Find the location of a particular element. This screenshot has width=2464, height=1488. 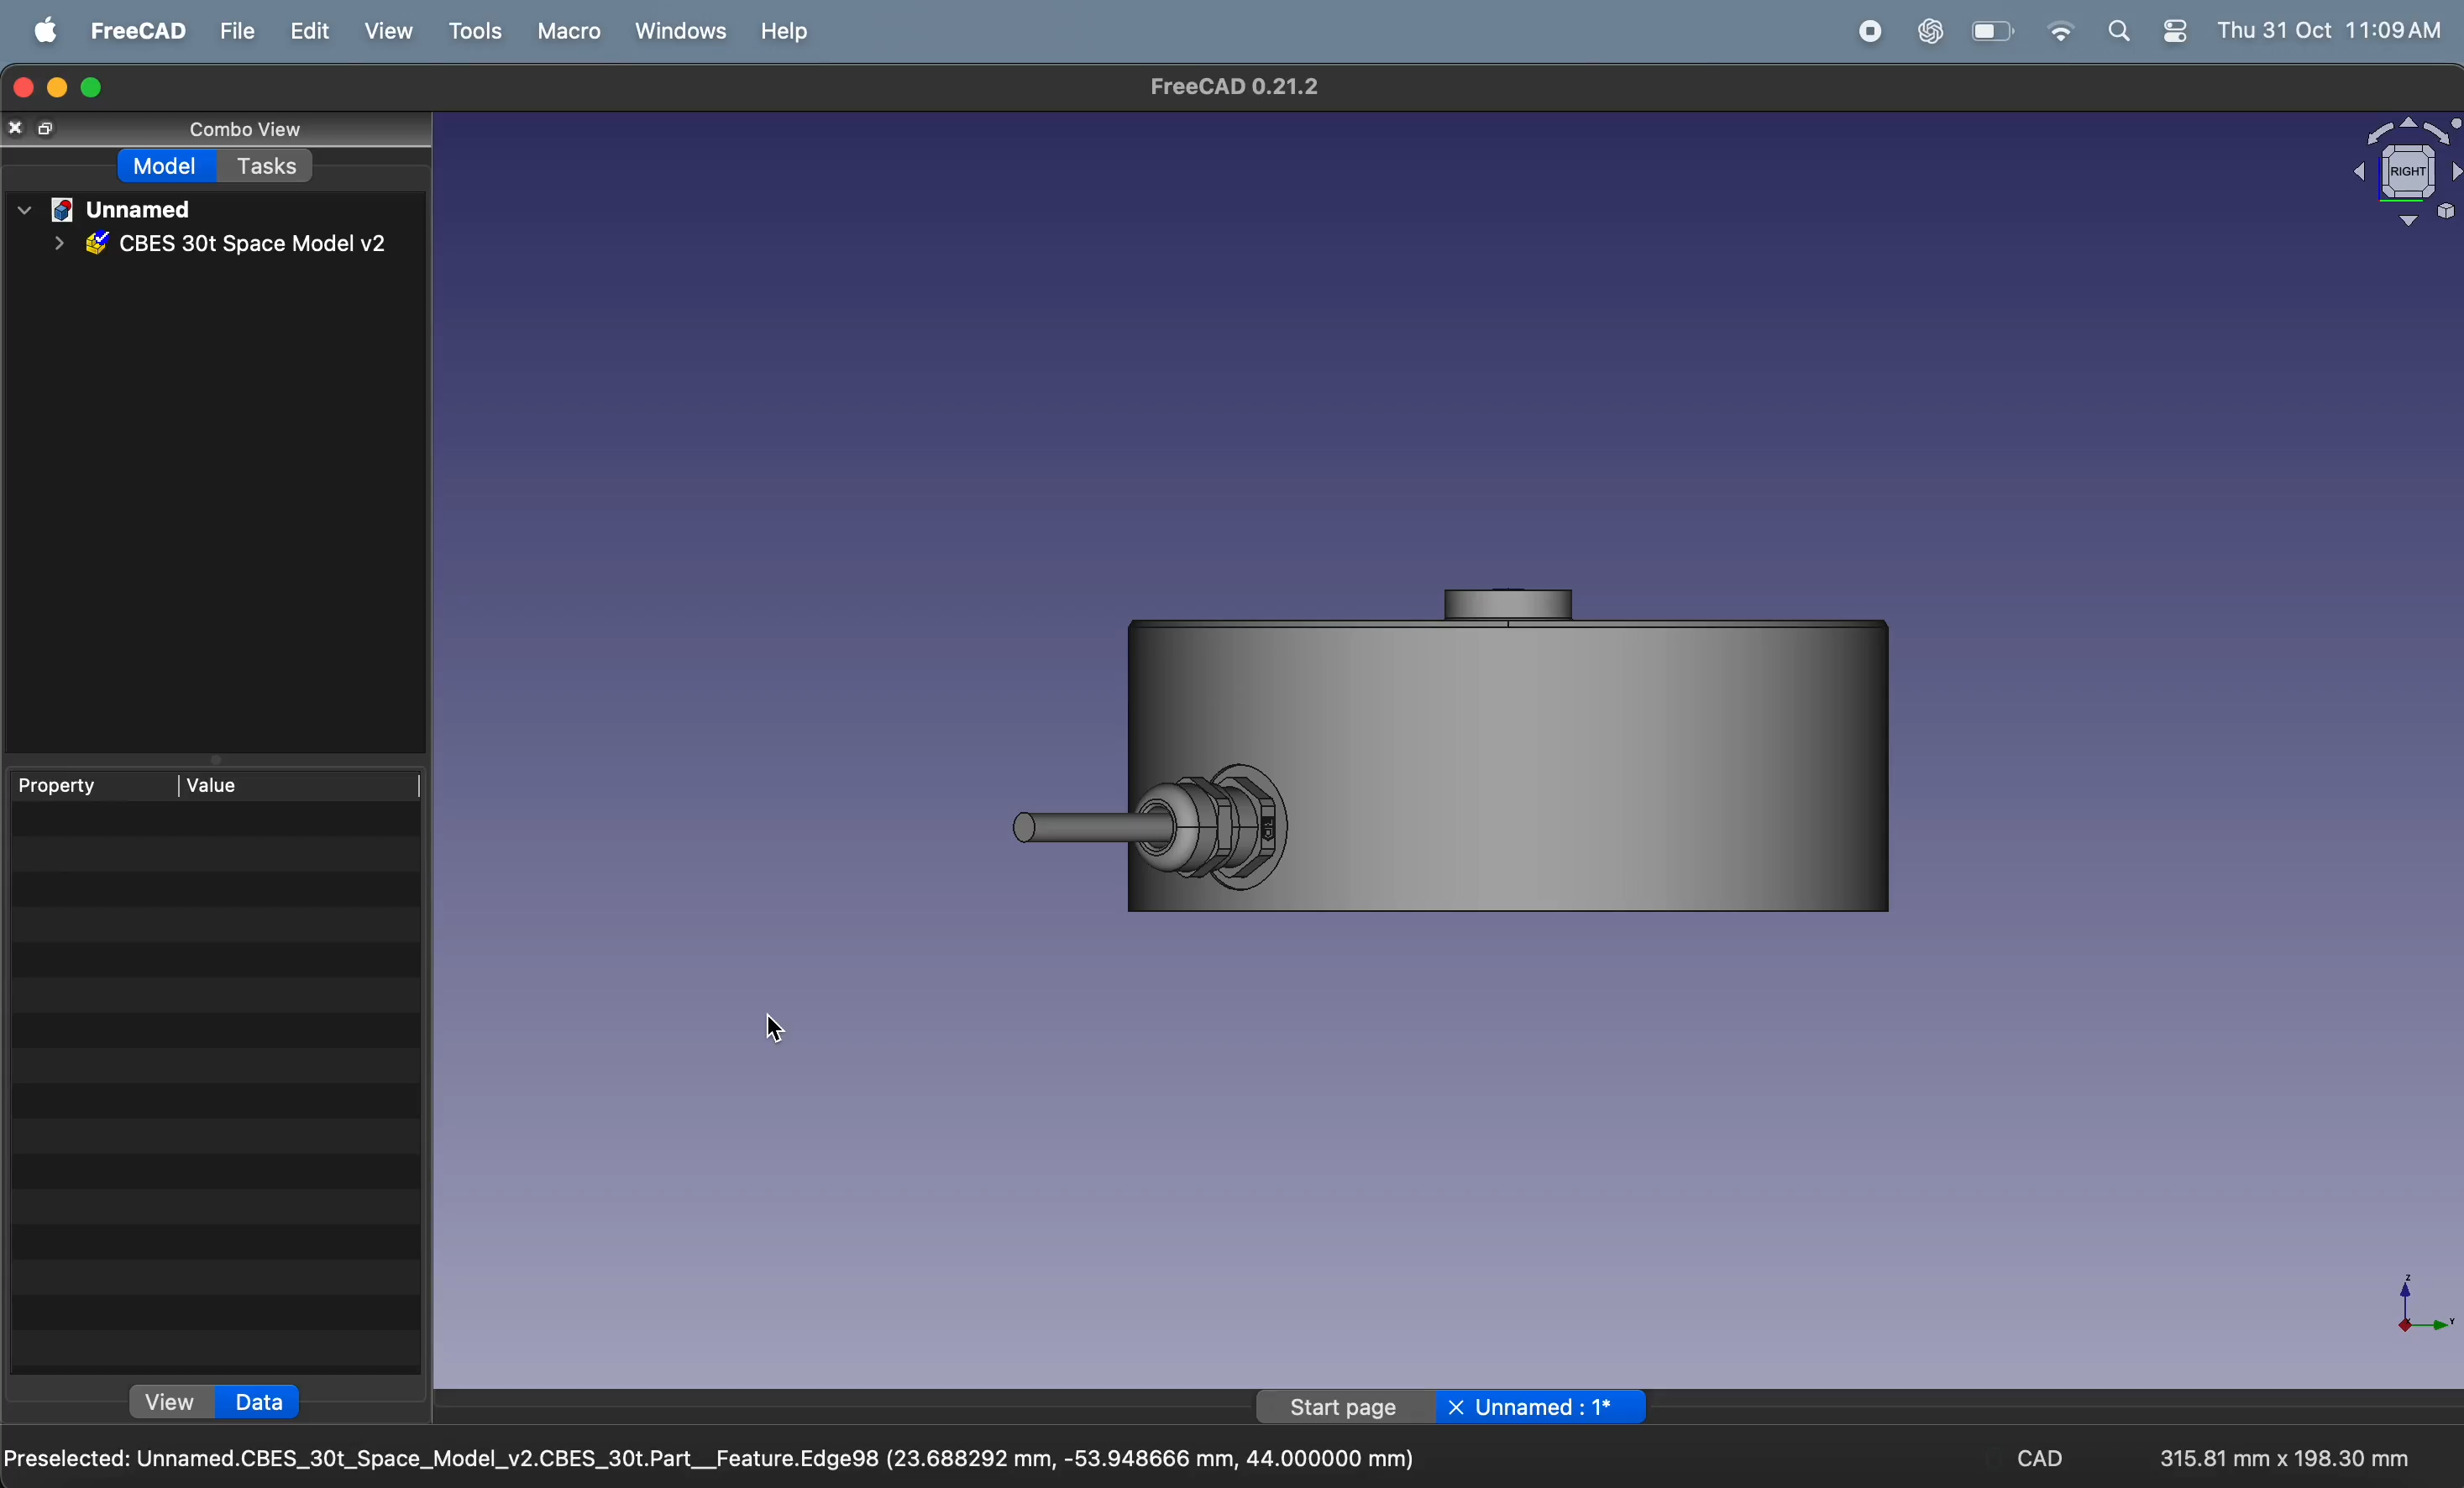

apple widgets is located at coordinates (2143, 31).